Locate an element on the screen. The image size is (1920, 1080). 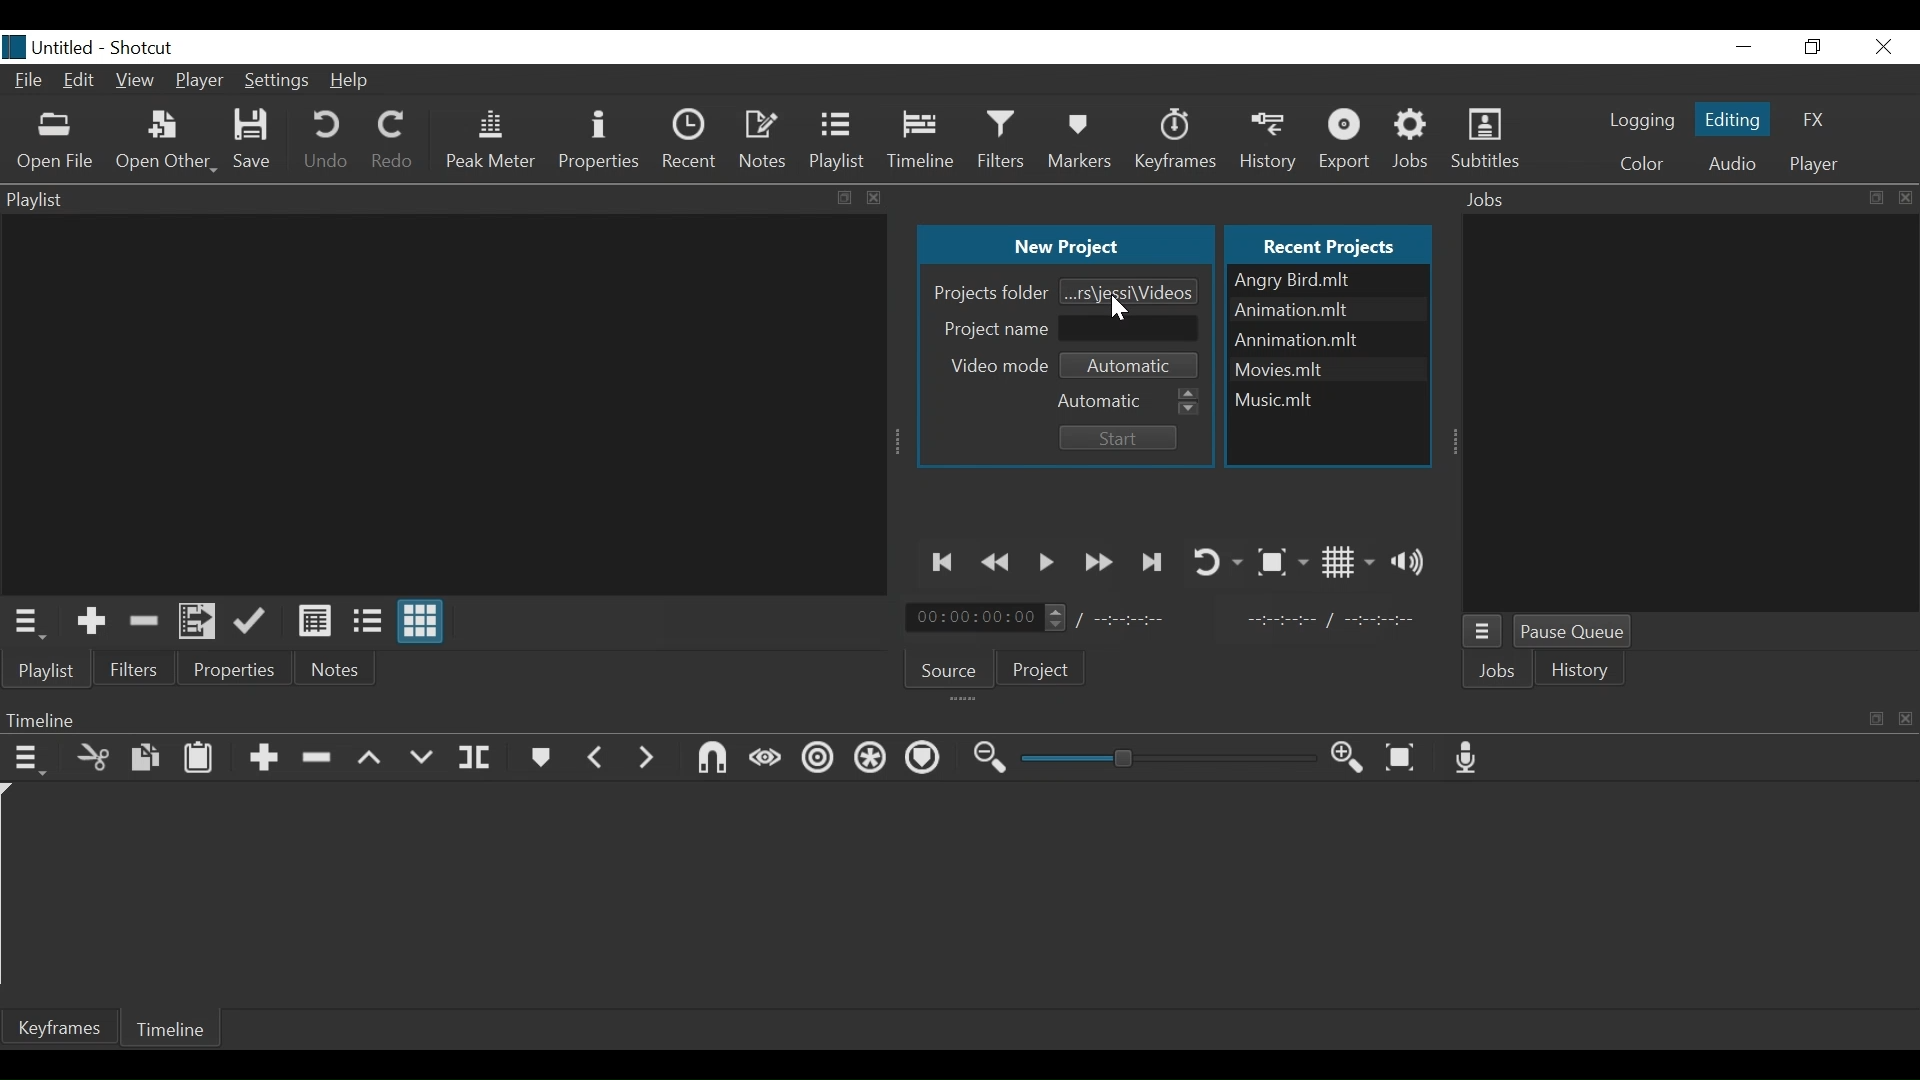
Recent Projects is located at coordinates (1334, 243).